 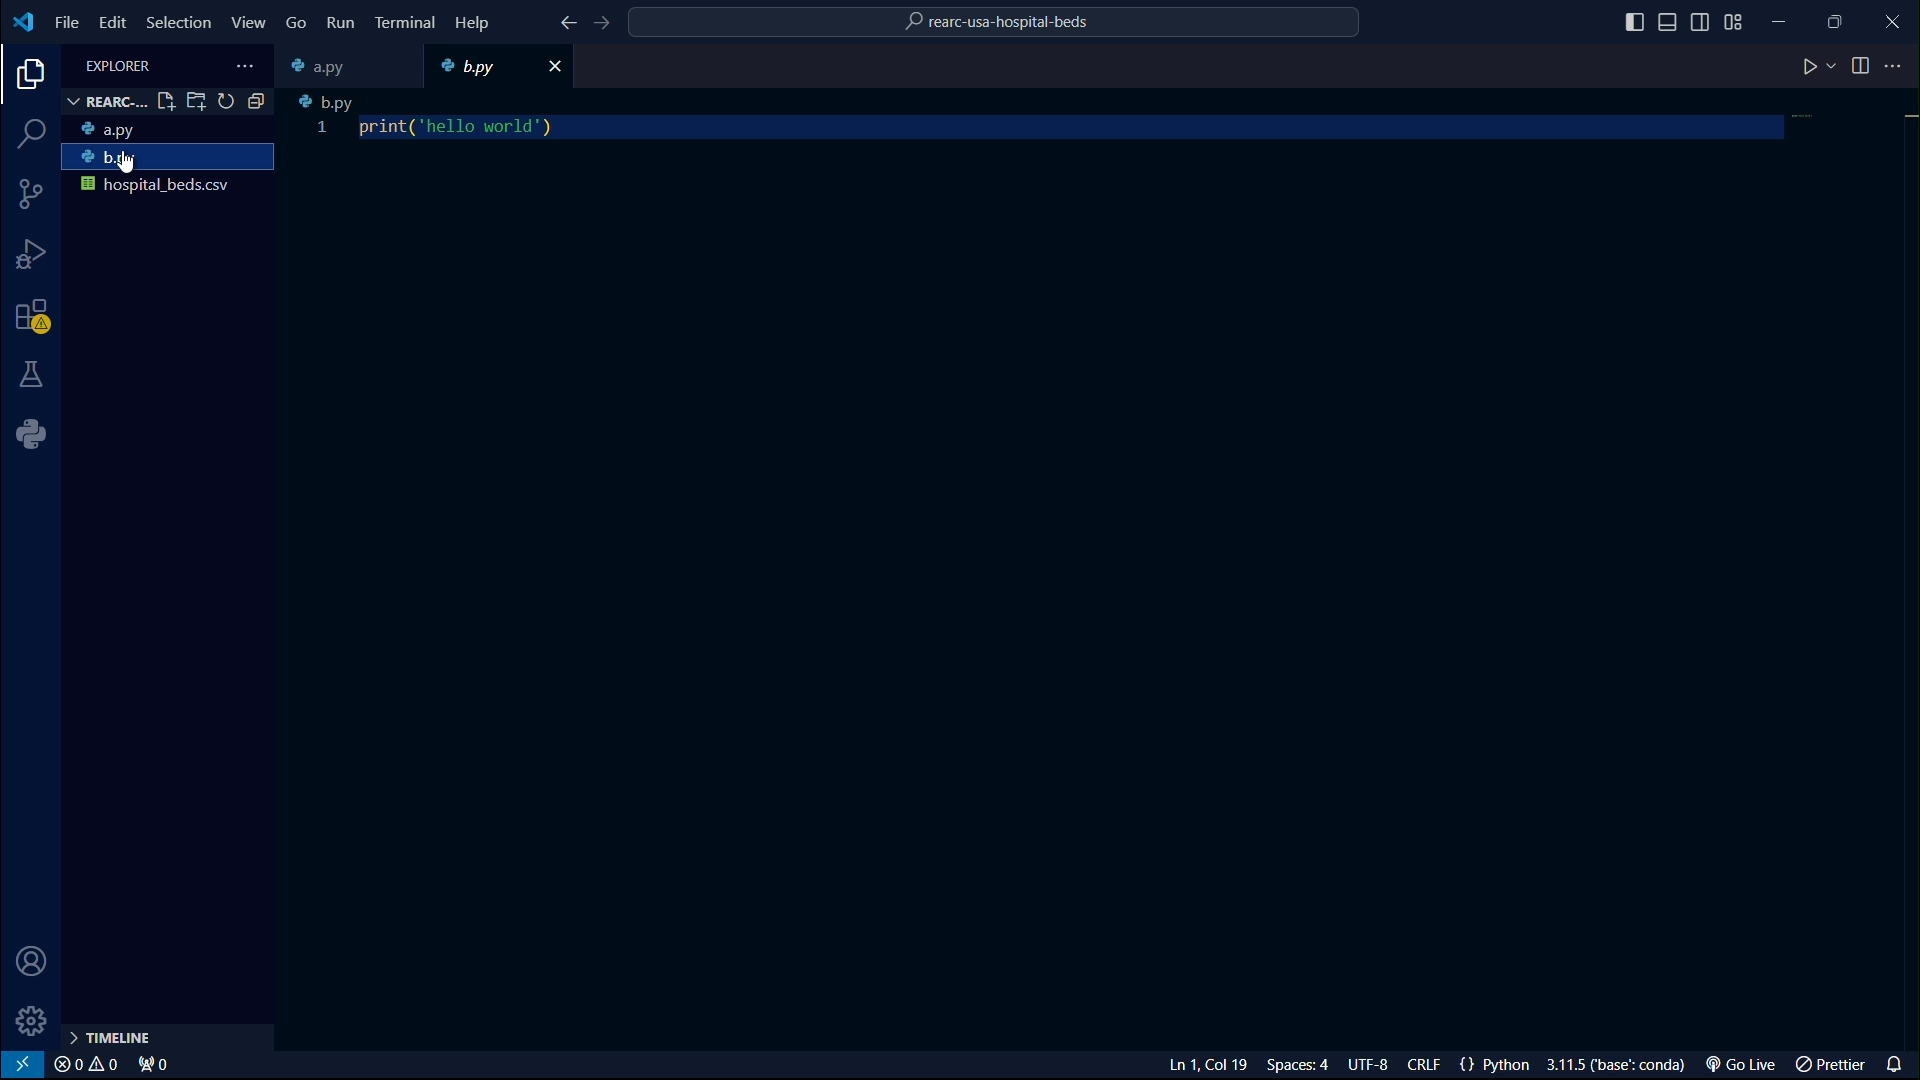 I want to click on toggle primary sidebar, so click(x=1629, y=20).